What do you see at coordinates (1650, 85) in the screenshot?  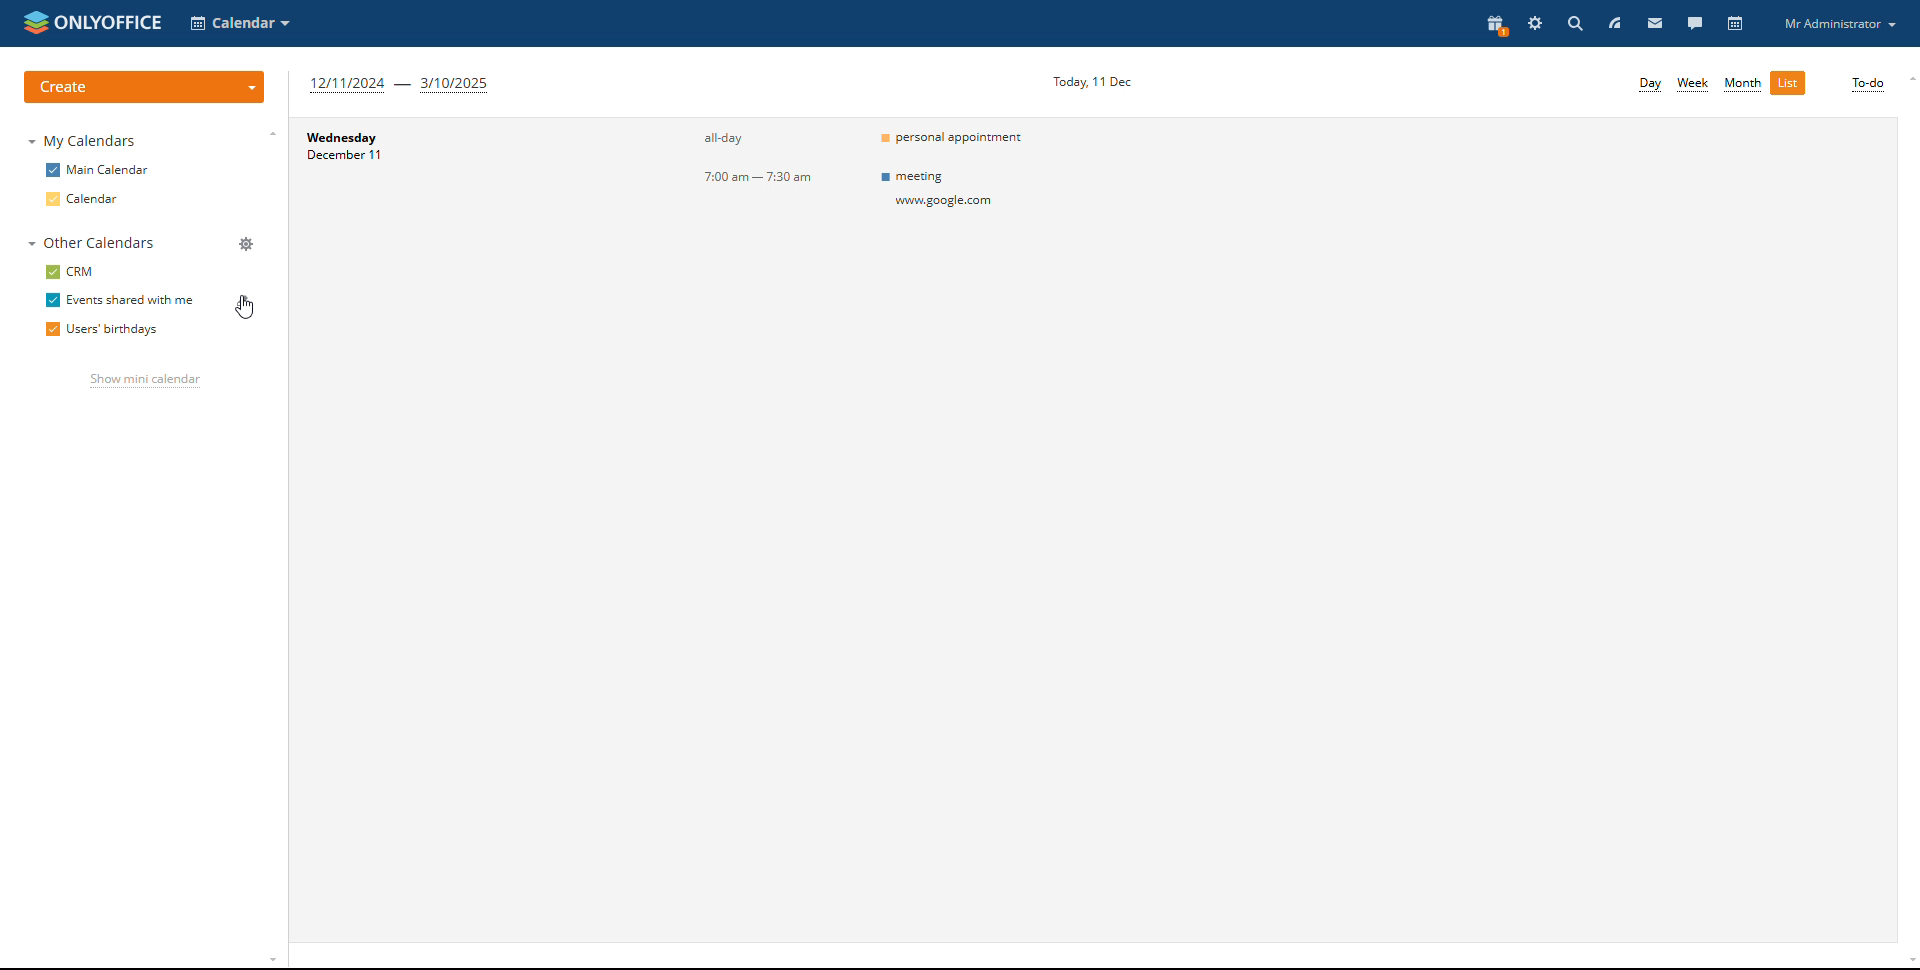 I see `day view` at bounding box center [1650, 85].